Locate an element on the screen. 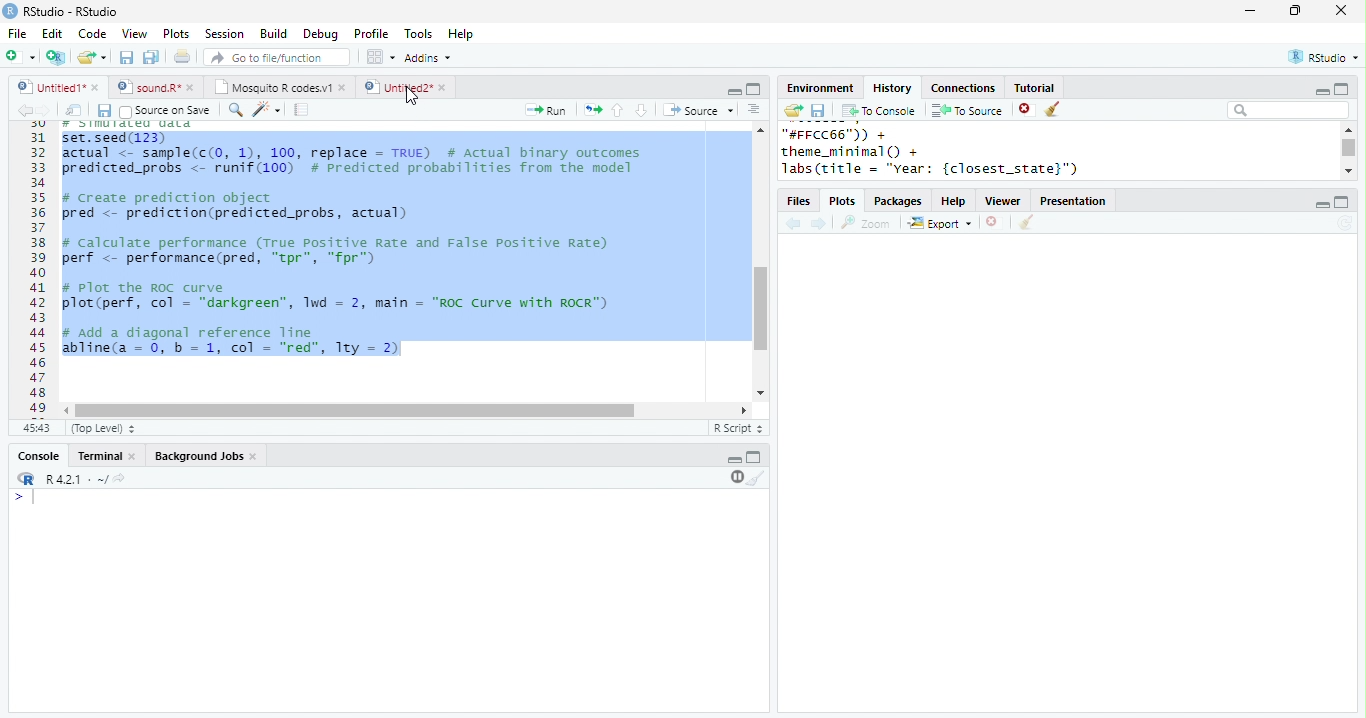  help is located at coordinates (954, 202).